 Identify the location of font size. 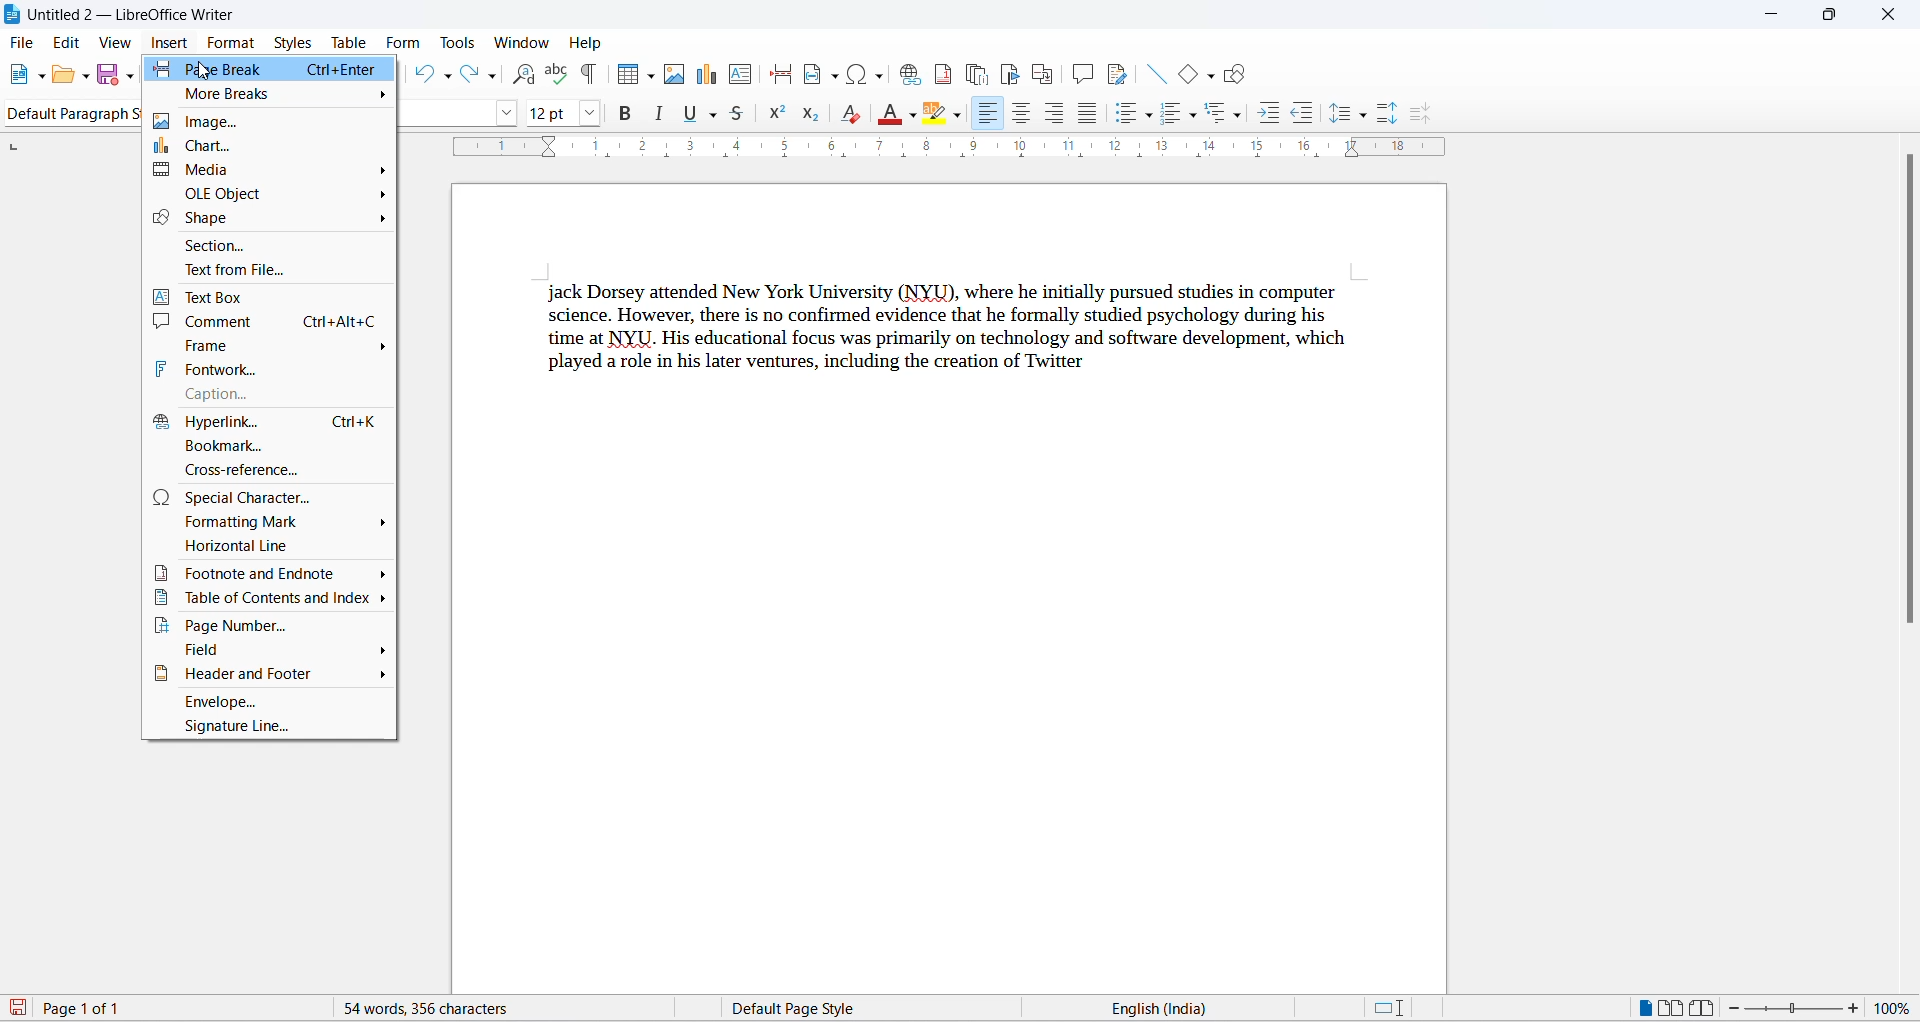
(546, 115).